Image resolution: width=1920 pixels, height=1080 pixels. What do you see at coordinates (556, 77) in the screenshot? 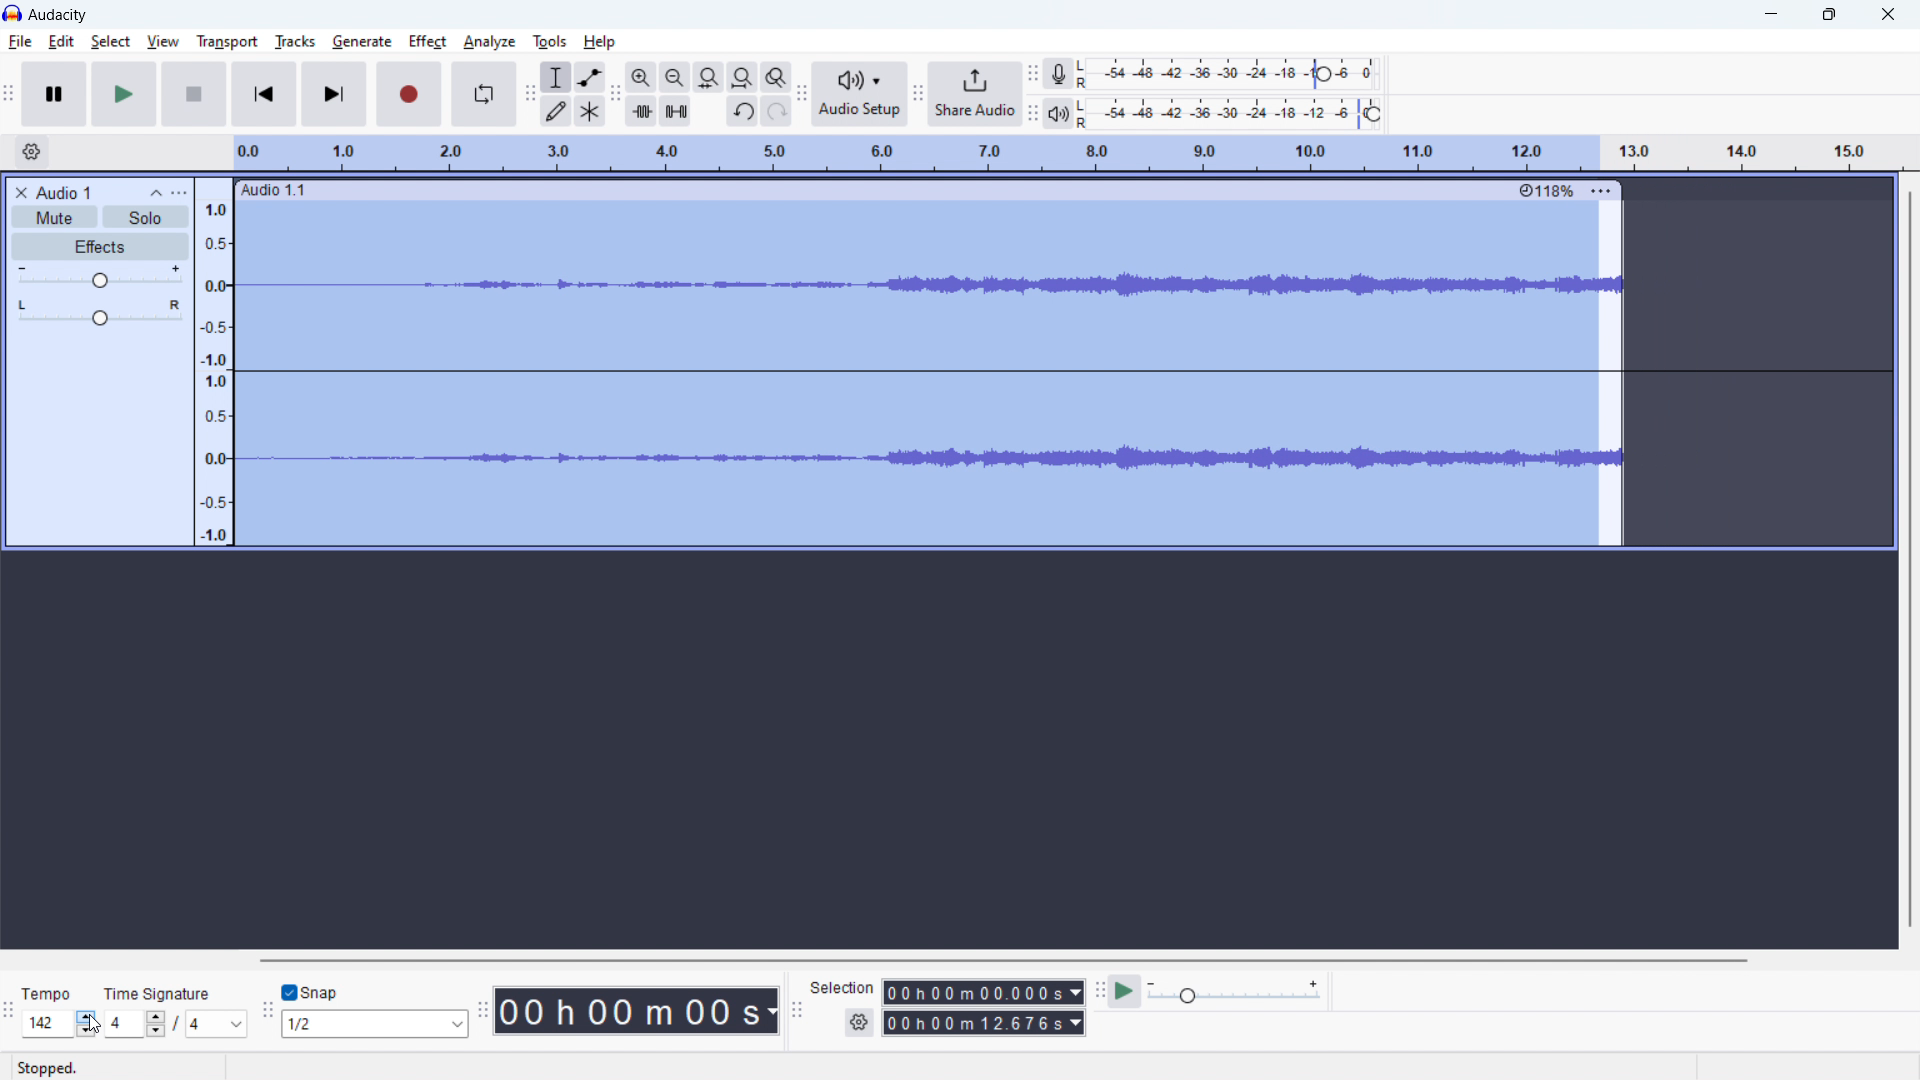
I see `selection tool` at bounding box center [556, 77].